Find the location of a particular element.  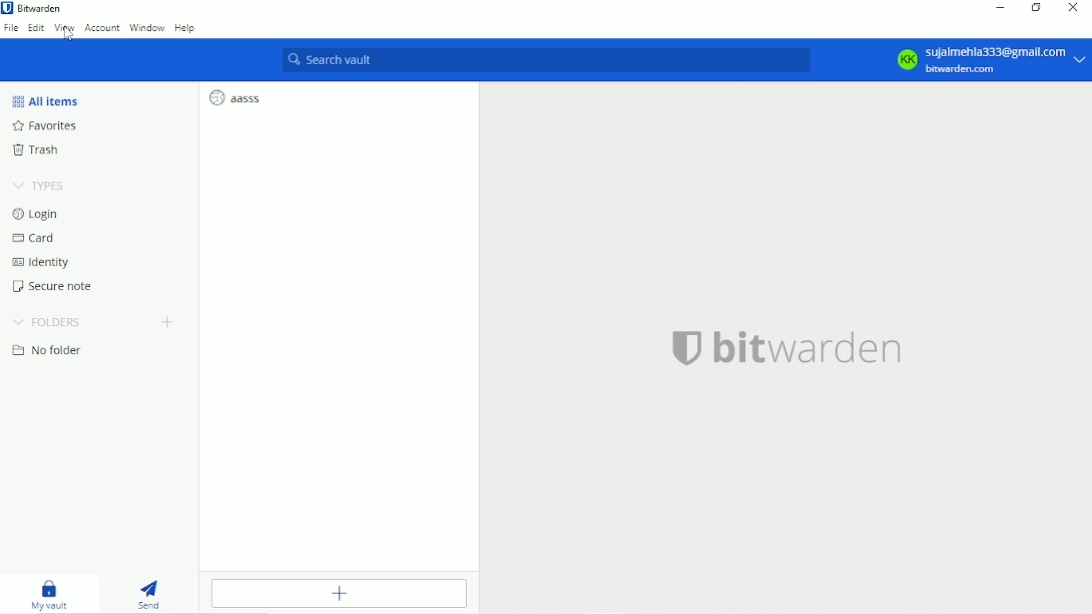

My vault is located at coordinates (50, 595).